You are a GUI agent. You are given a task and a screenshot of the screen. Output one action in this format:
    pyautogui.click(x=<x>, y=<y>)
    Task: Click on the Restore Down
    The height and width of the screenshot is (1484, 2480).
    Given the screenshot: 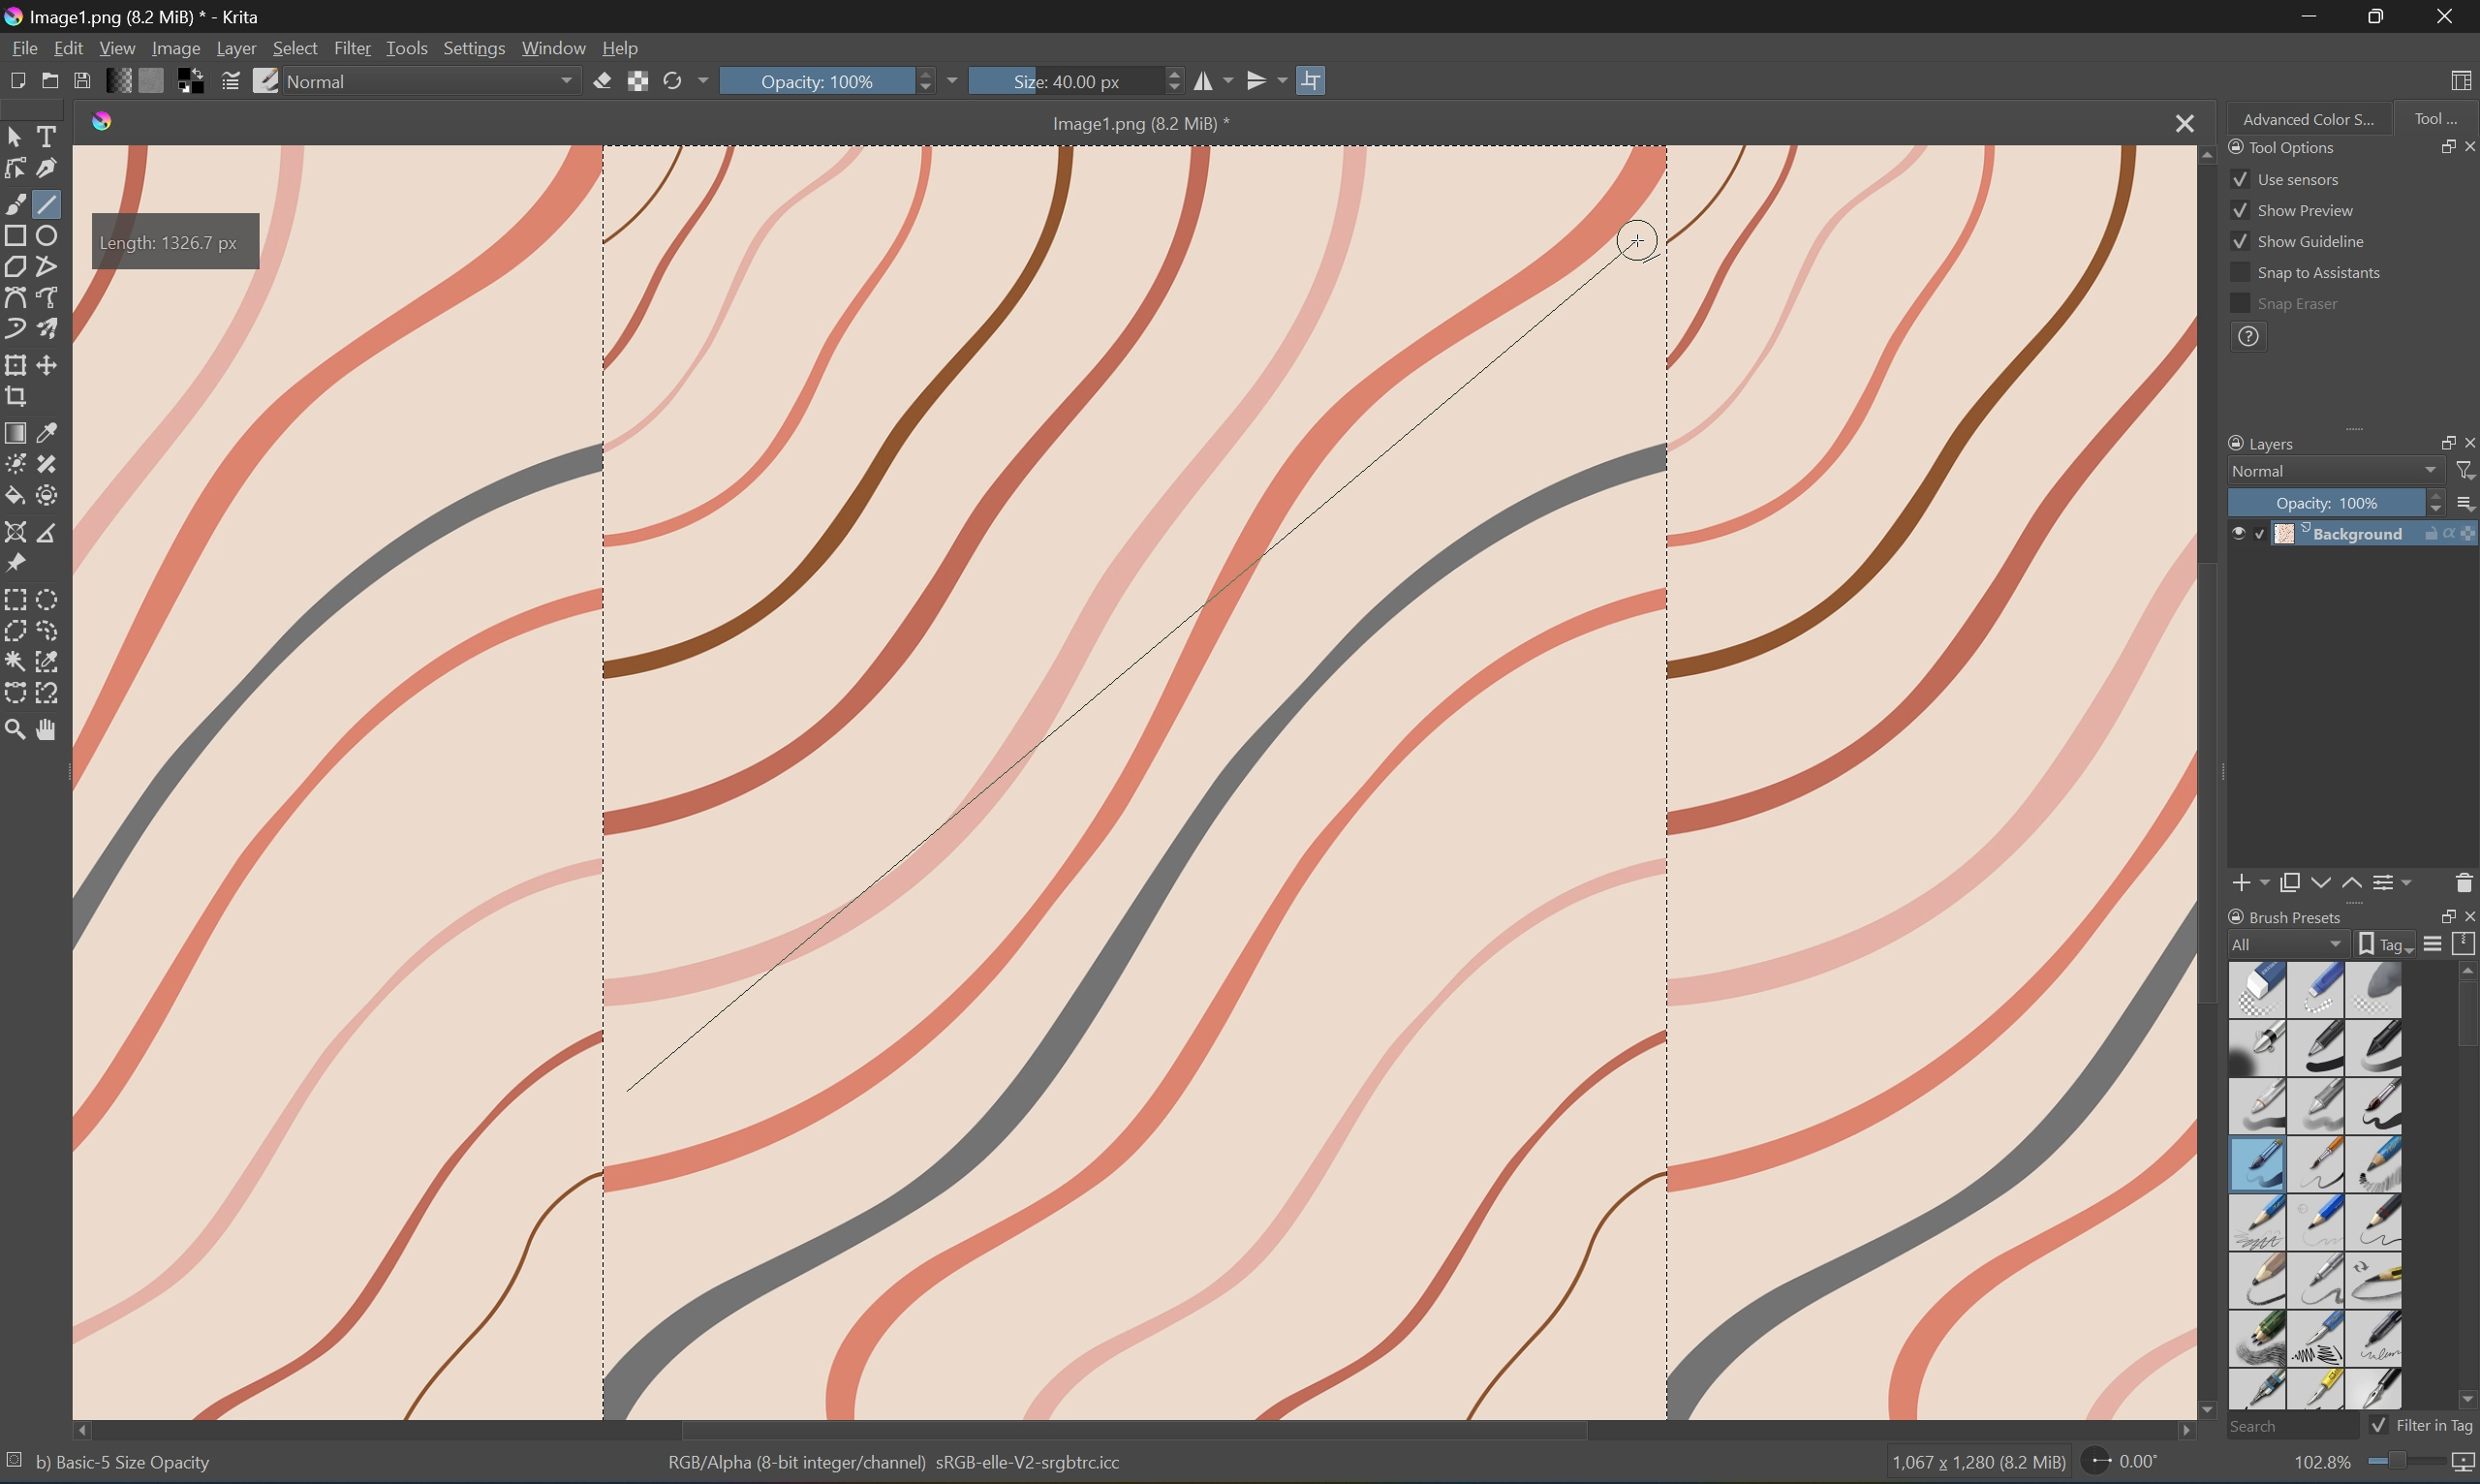 What is the action you would take?
    pyautogui.click(x=2435, y=146)
    